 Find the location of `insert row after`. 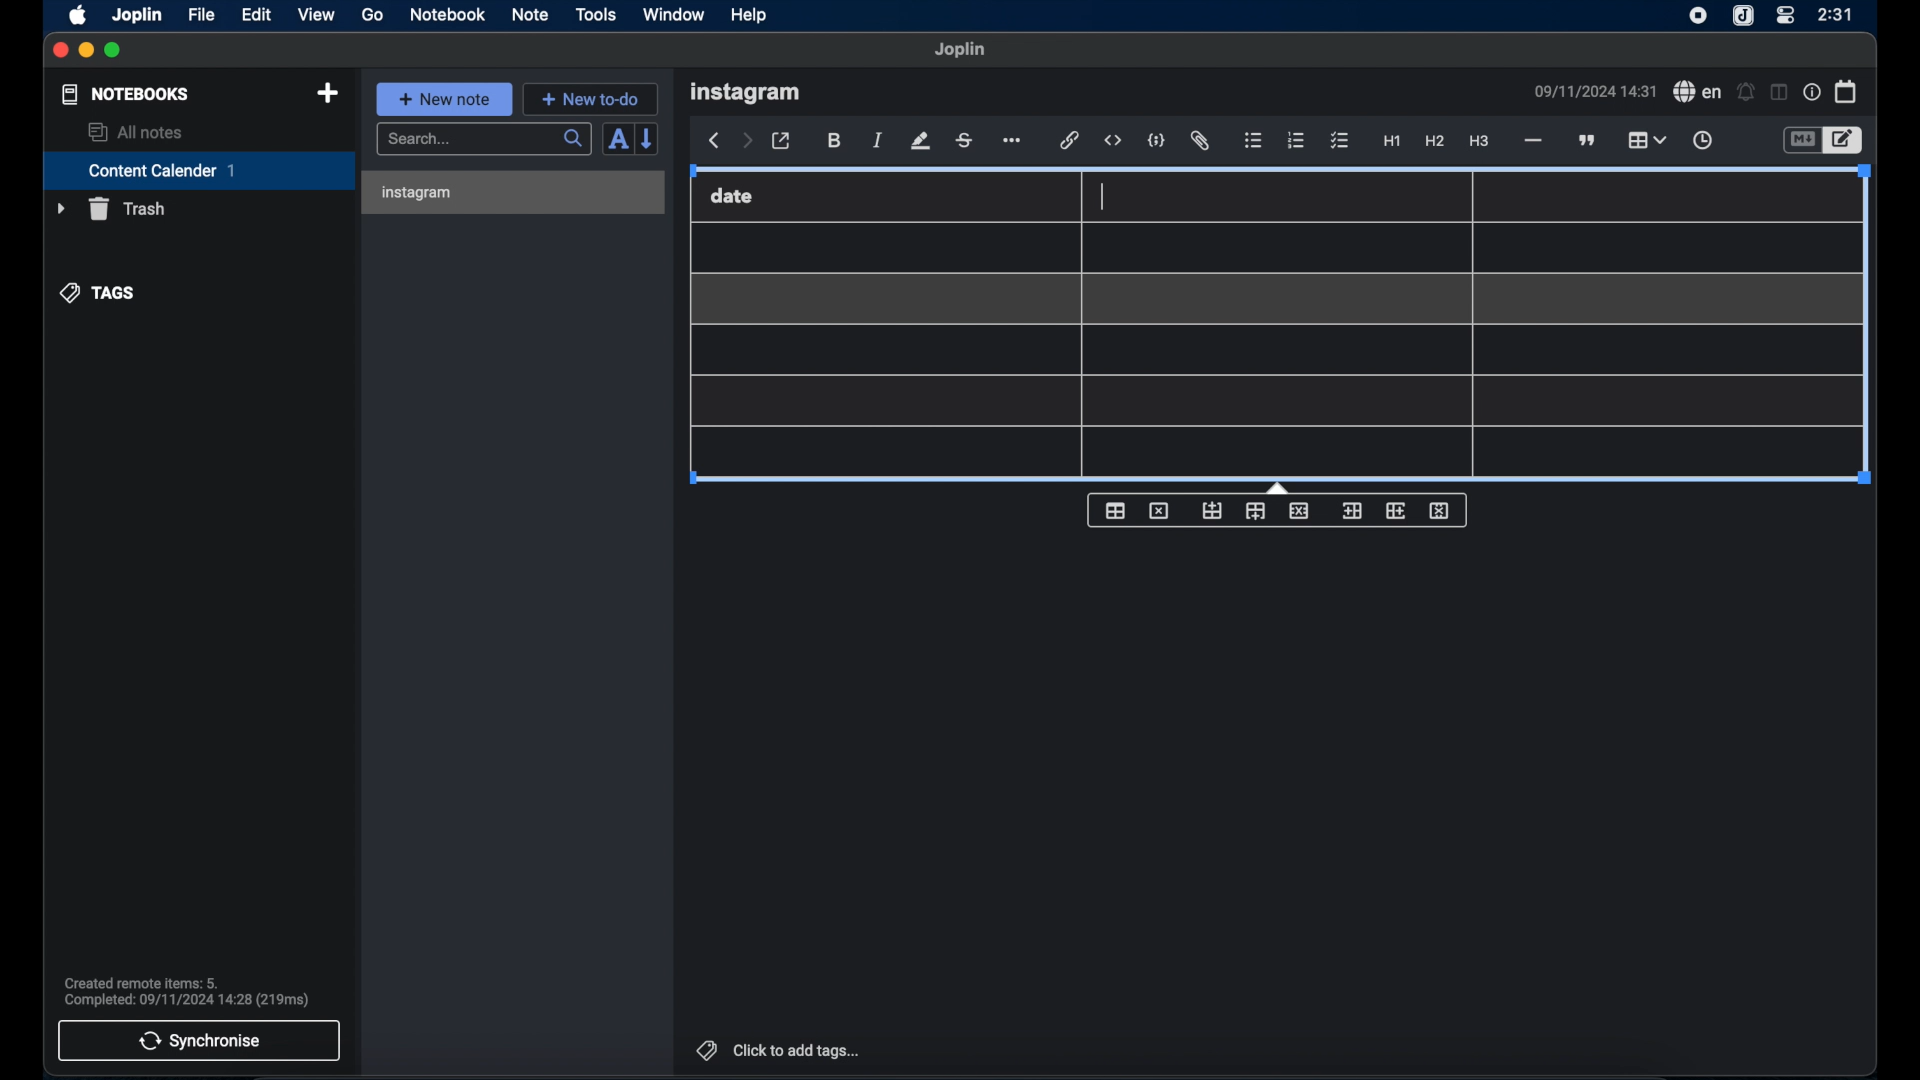

insert row after is located at coordinates (1255, 511).